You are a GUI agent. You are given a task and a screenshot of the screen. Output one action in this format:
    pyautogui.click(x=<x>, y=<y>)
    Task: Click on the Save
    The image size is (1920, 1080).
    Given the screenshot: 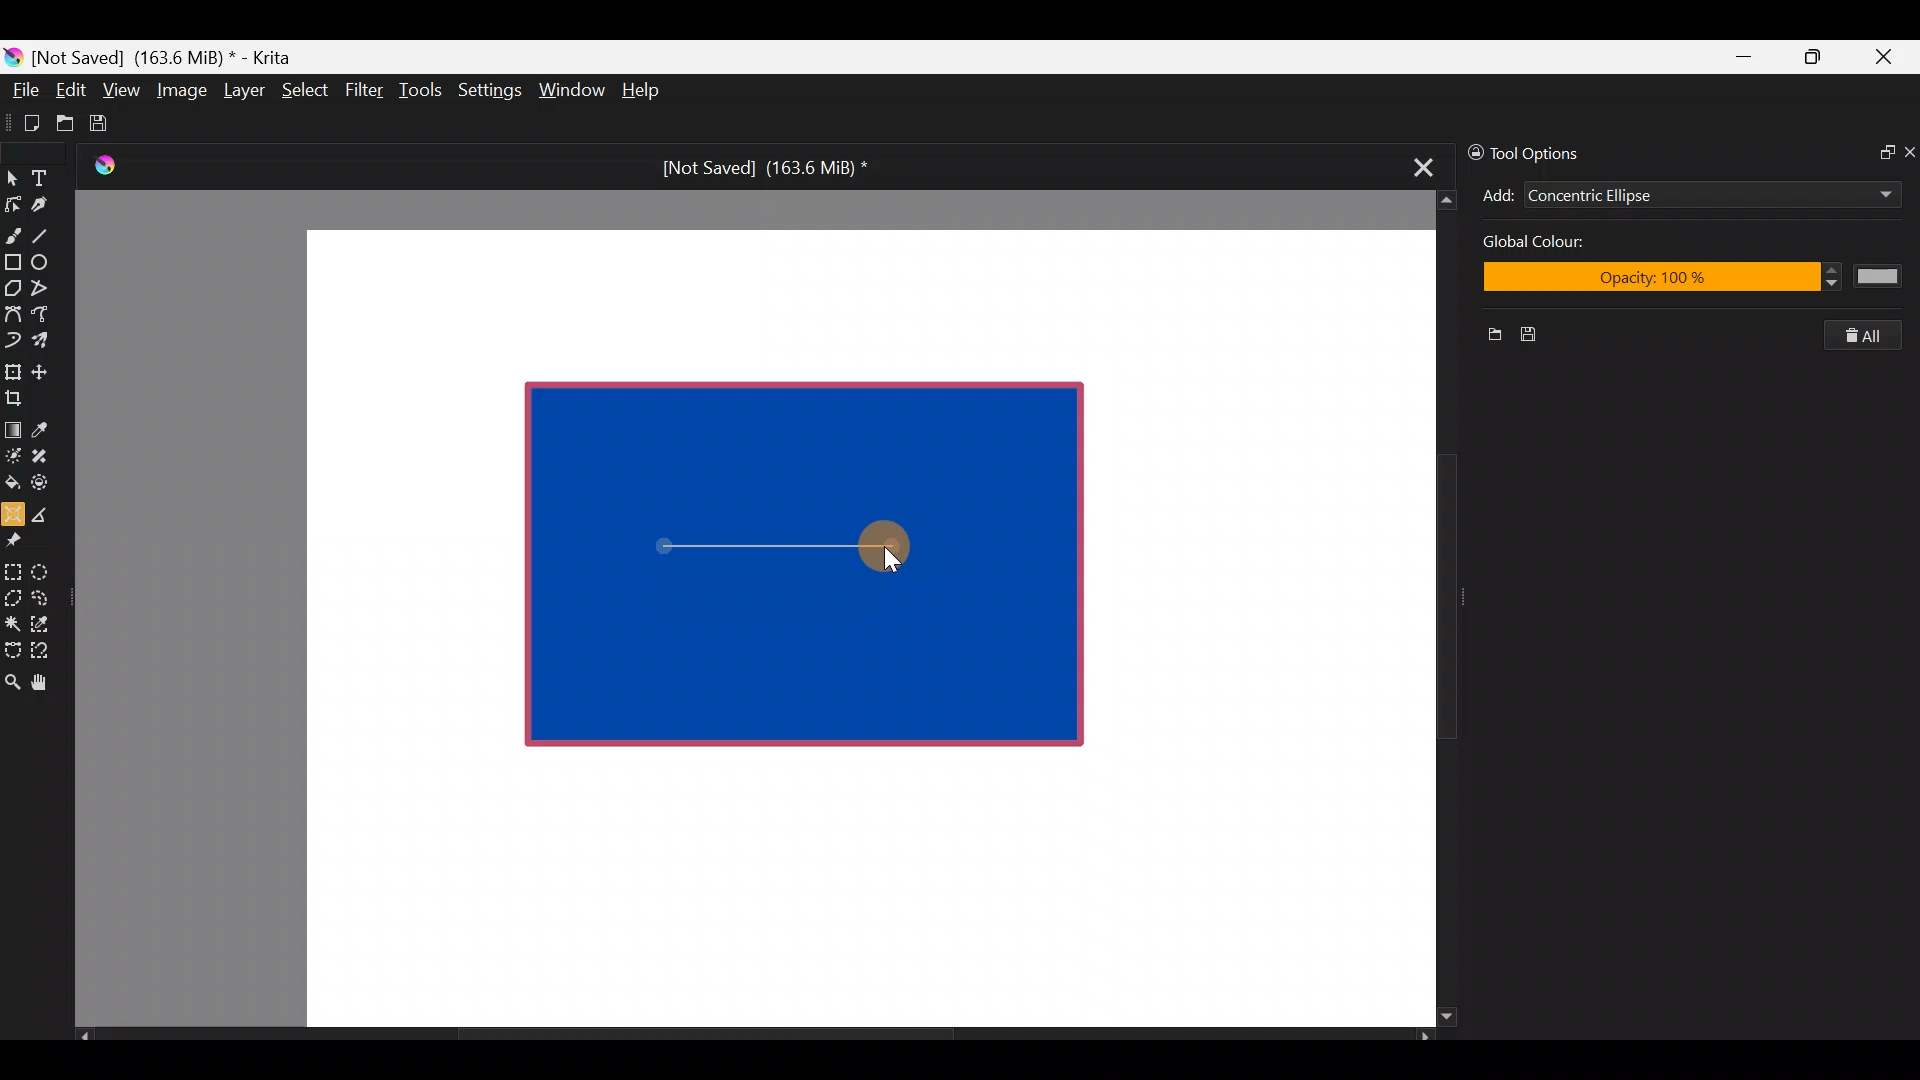 What is the action you would take?
    pyautogui.click(x=1536, y=335)
    